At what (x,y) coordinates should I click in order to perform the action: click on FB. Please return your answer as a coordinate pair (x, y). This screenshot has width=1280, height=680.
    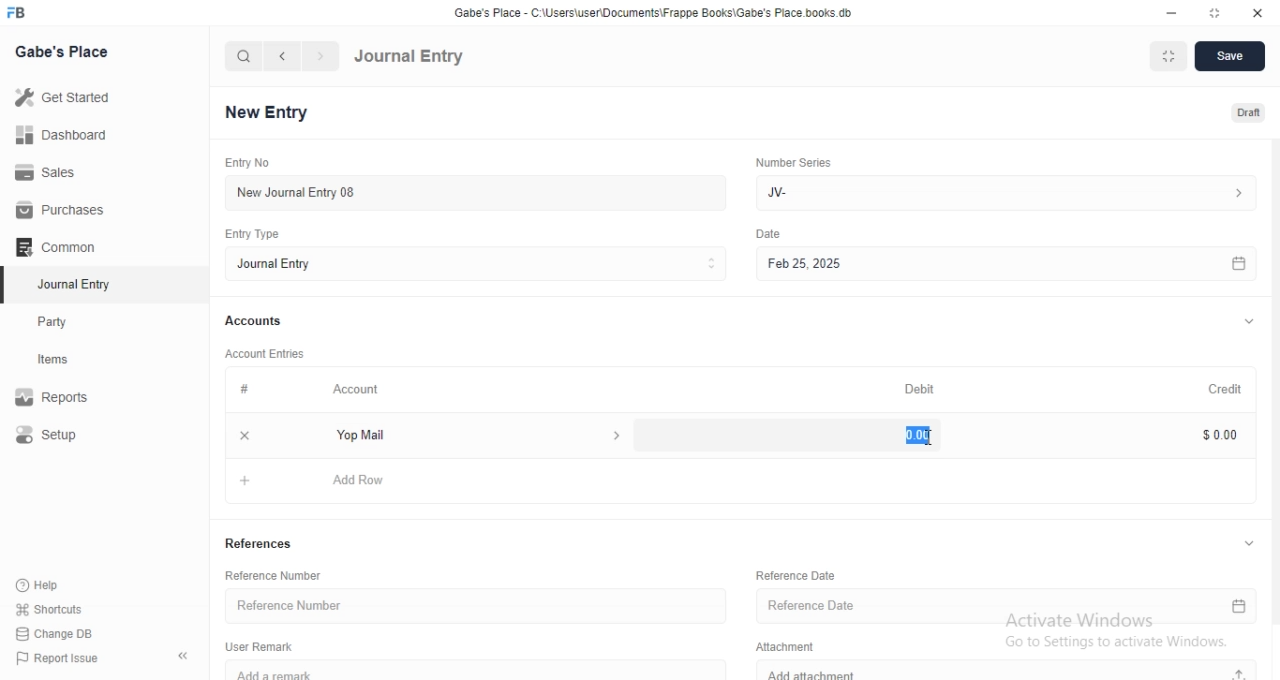
    Looking at the image, I should click on (18, 13).